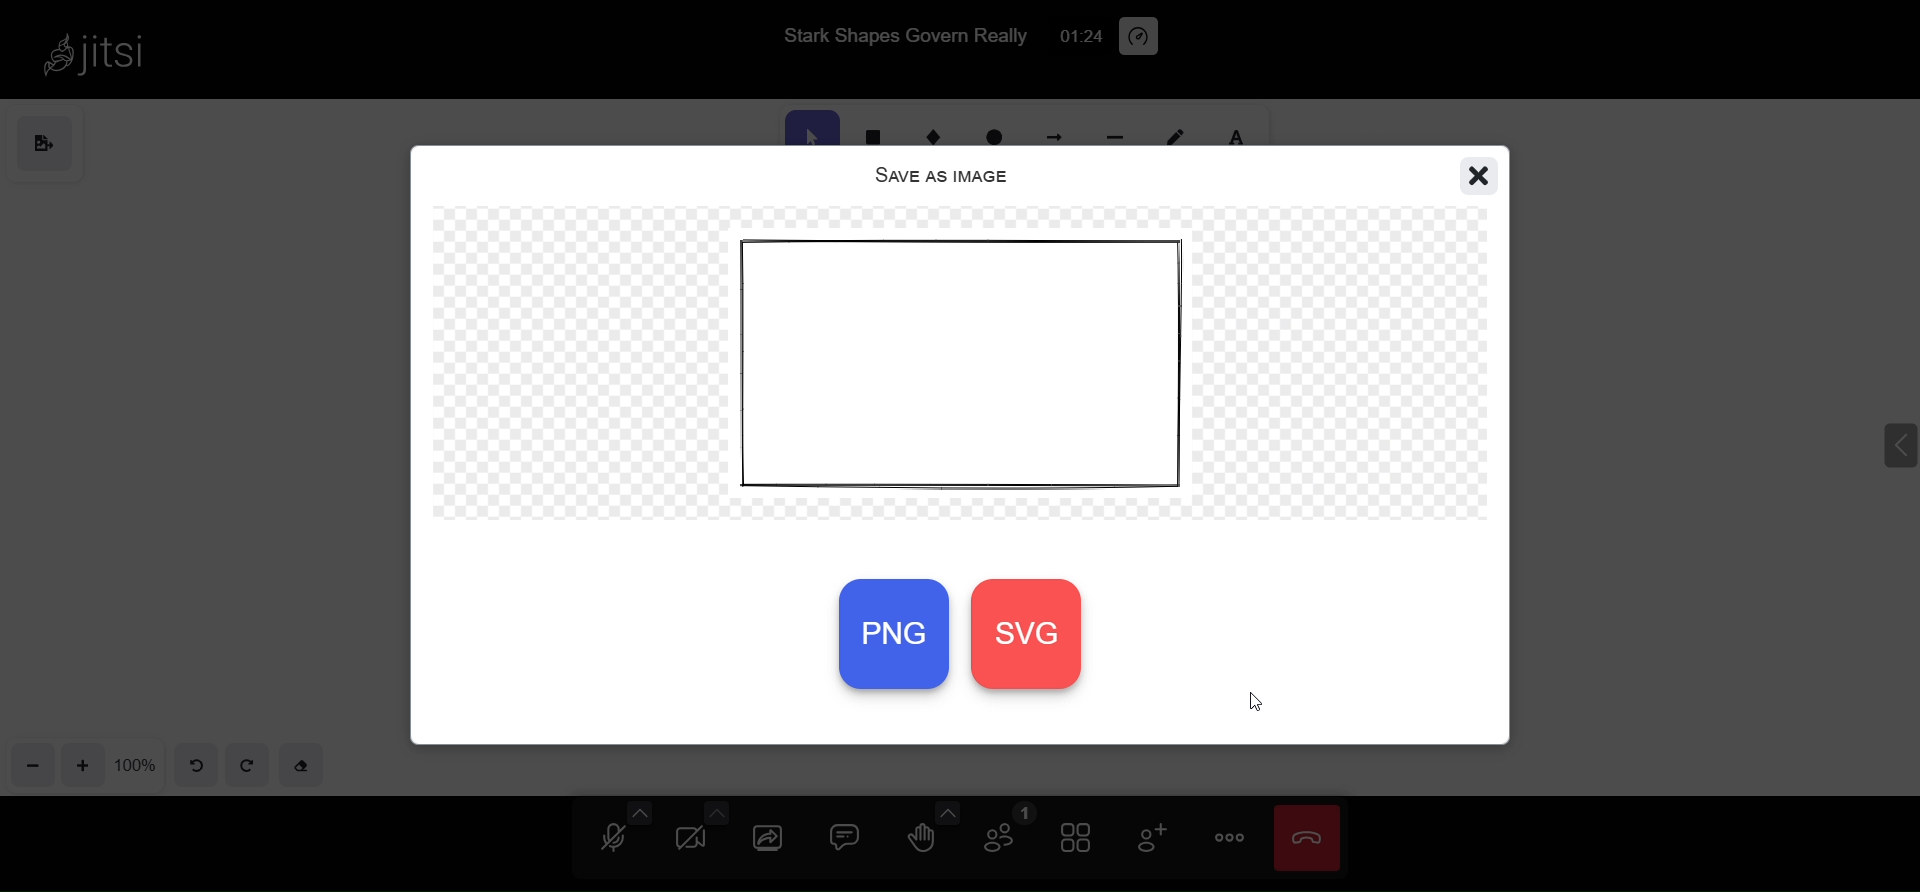 The width and height of the screenshot is (1920, 892). Describe the element at coordinates (892, 631) in the screenshot. I see `png` at that location.